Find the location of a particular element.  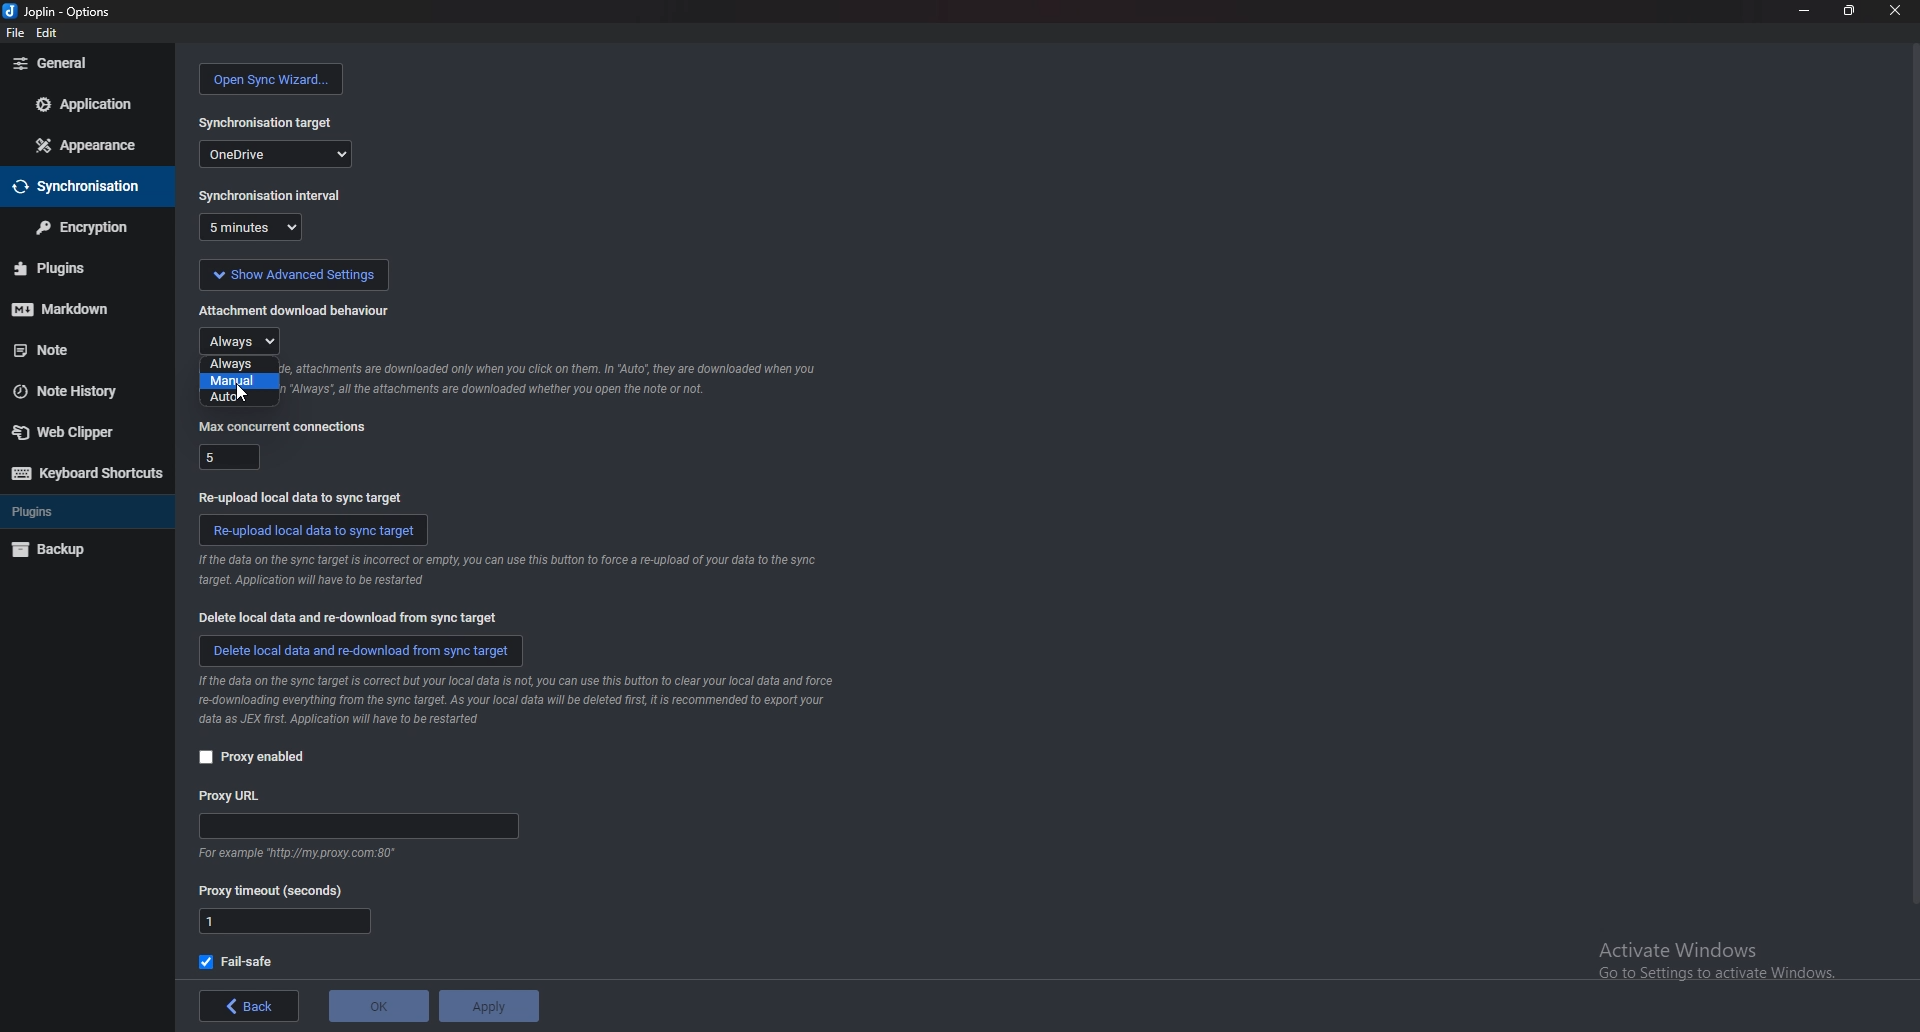

5 is located at coordinates (231, 456).